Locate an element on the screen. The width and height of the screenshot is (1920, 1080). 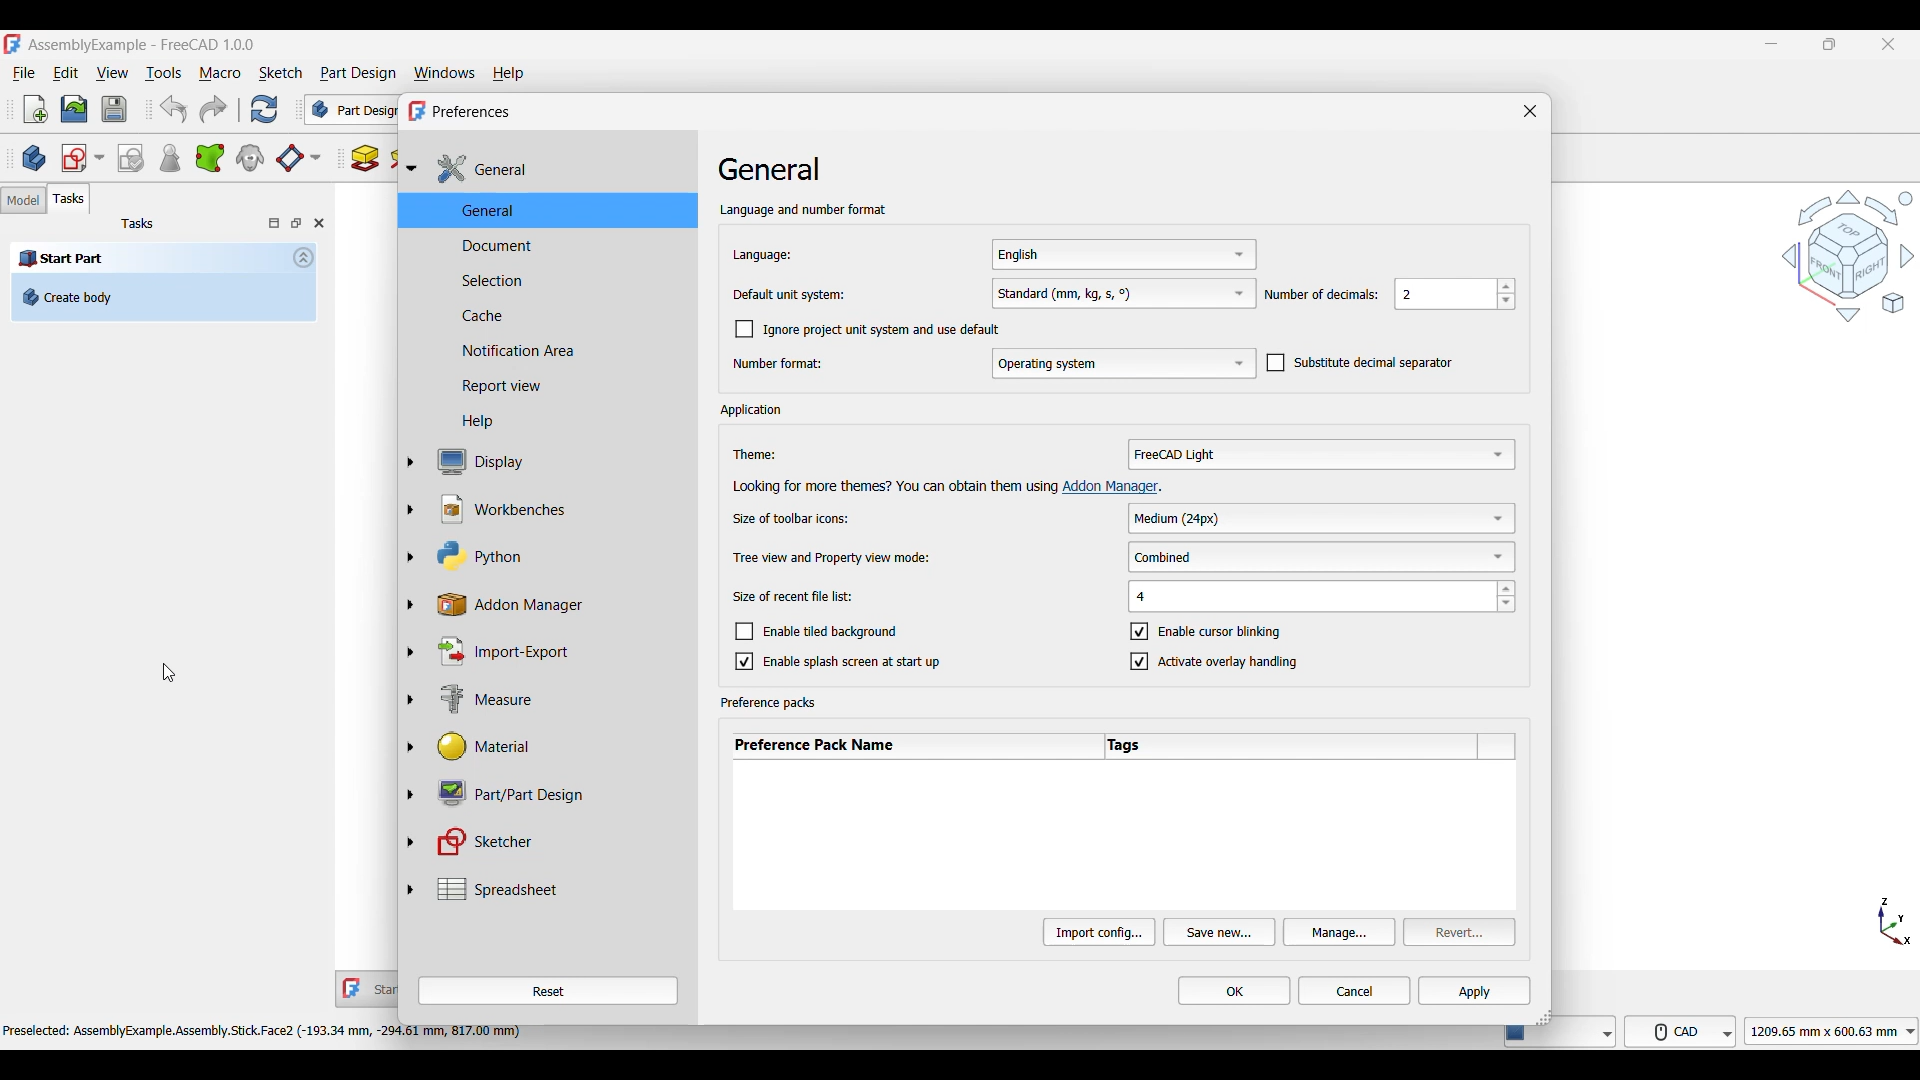
Preselected: AssemblyExample.Assembly.Stick.Face2  (-193.34 mm, -294.61 mm, 817.00 mm) is located at coordinates (264, 1033).